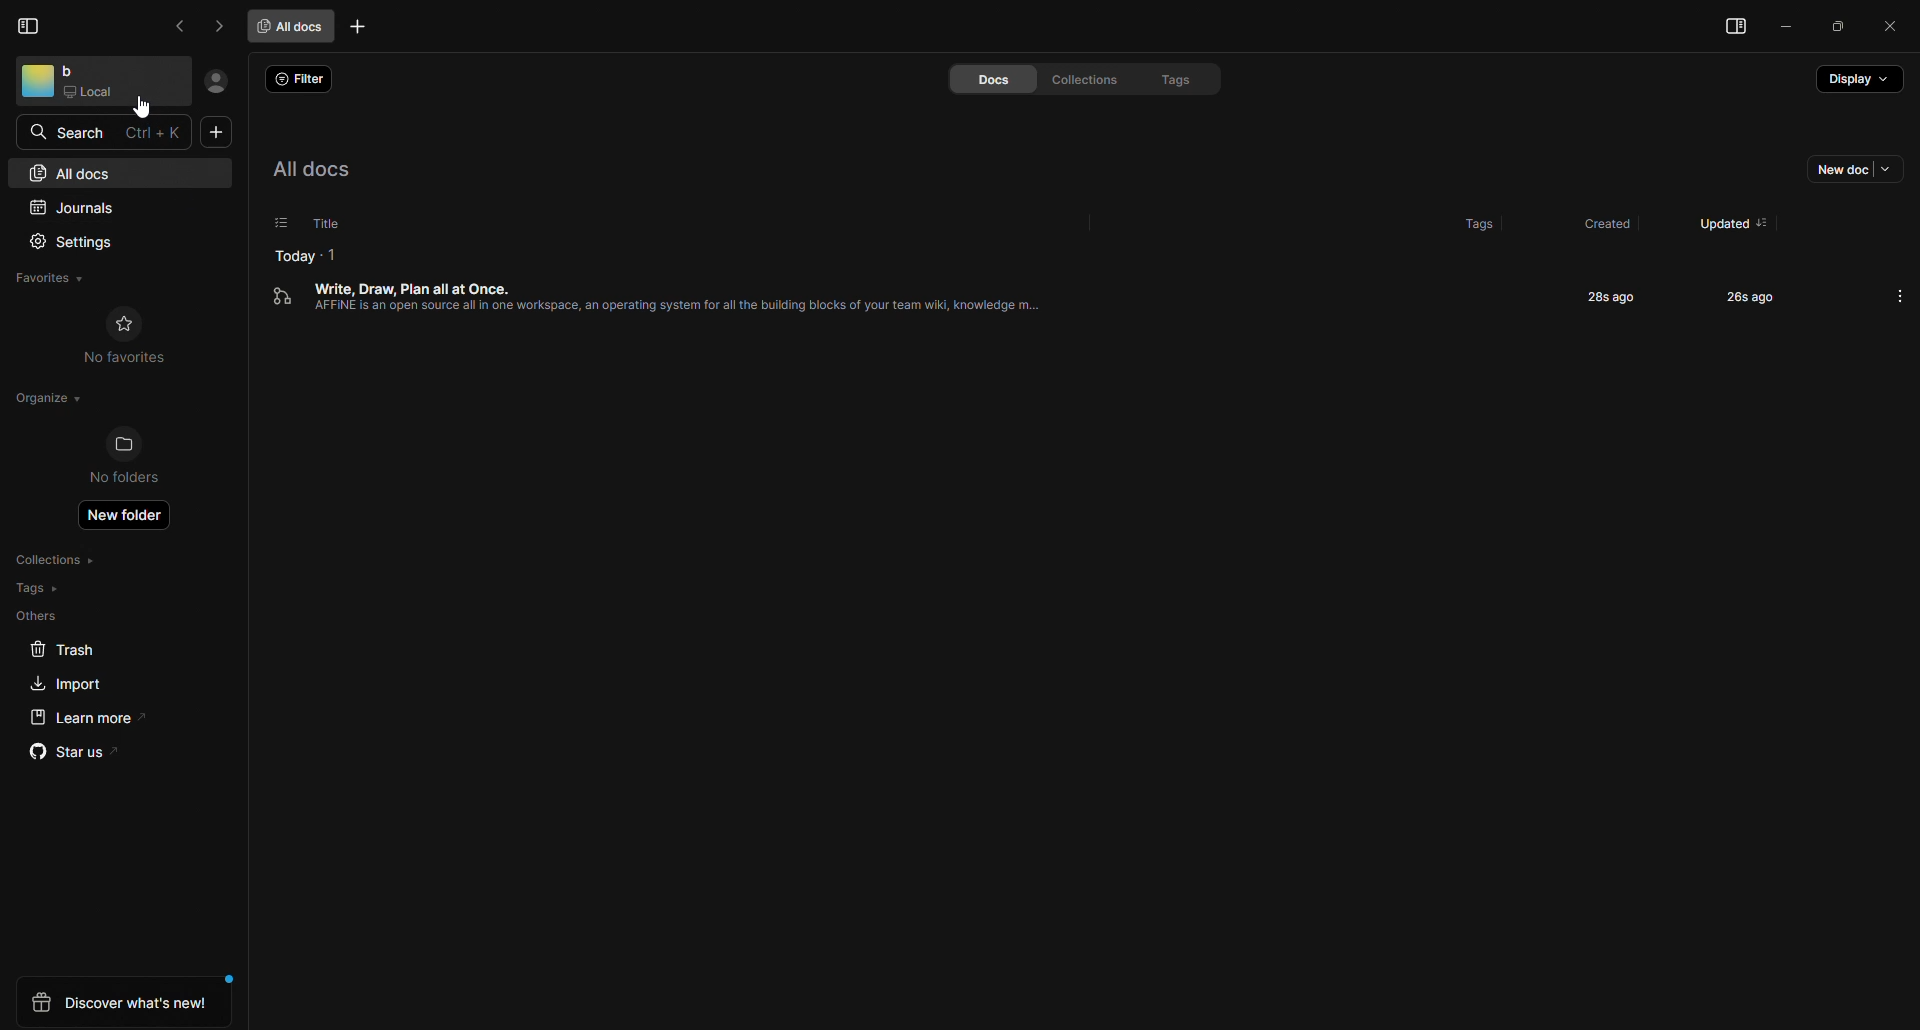  I want to click on view, so click(1729, 29).